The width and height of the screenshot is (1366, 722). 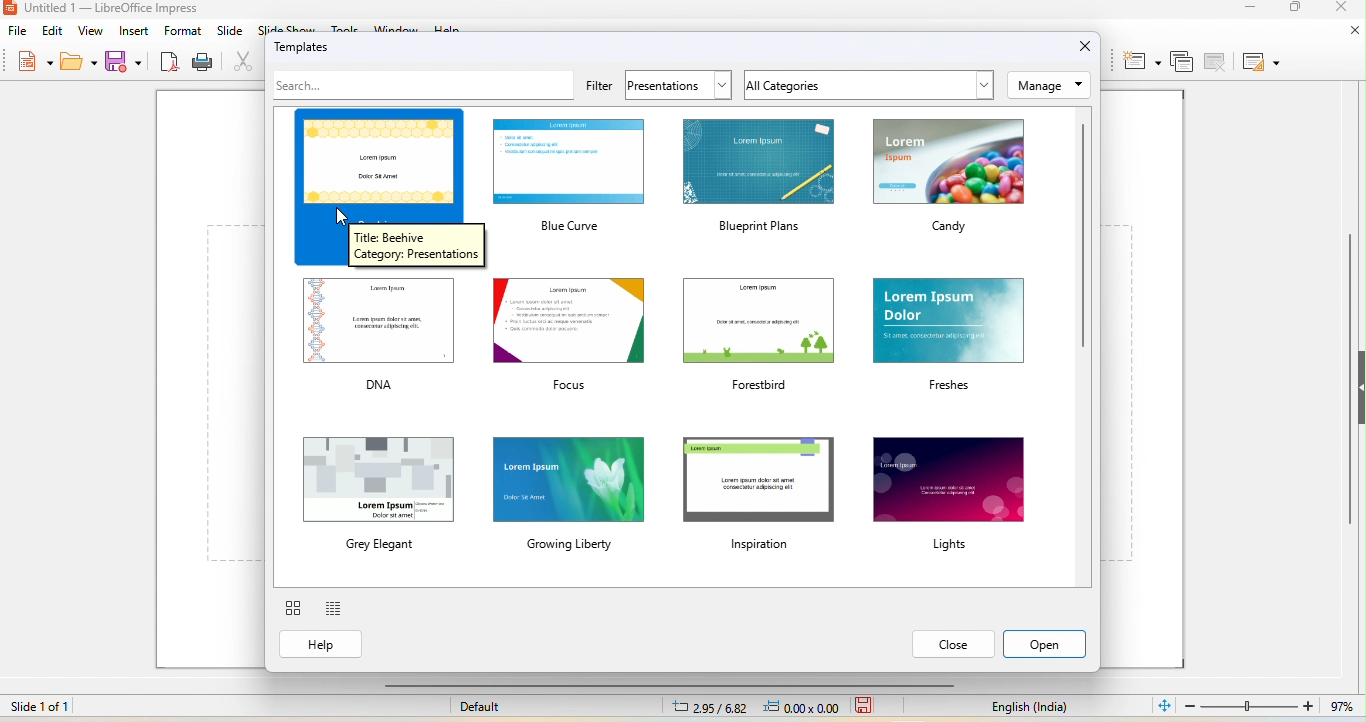 What do you see at coordinates (379, 163) in the screenshot?
I see `beehive template selected` at bounding box center [379, 163].